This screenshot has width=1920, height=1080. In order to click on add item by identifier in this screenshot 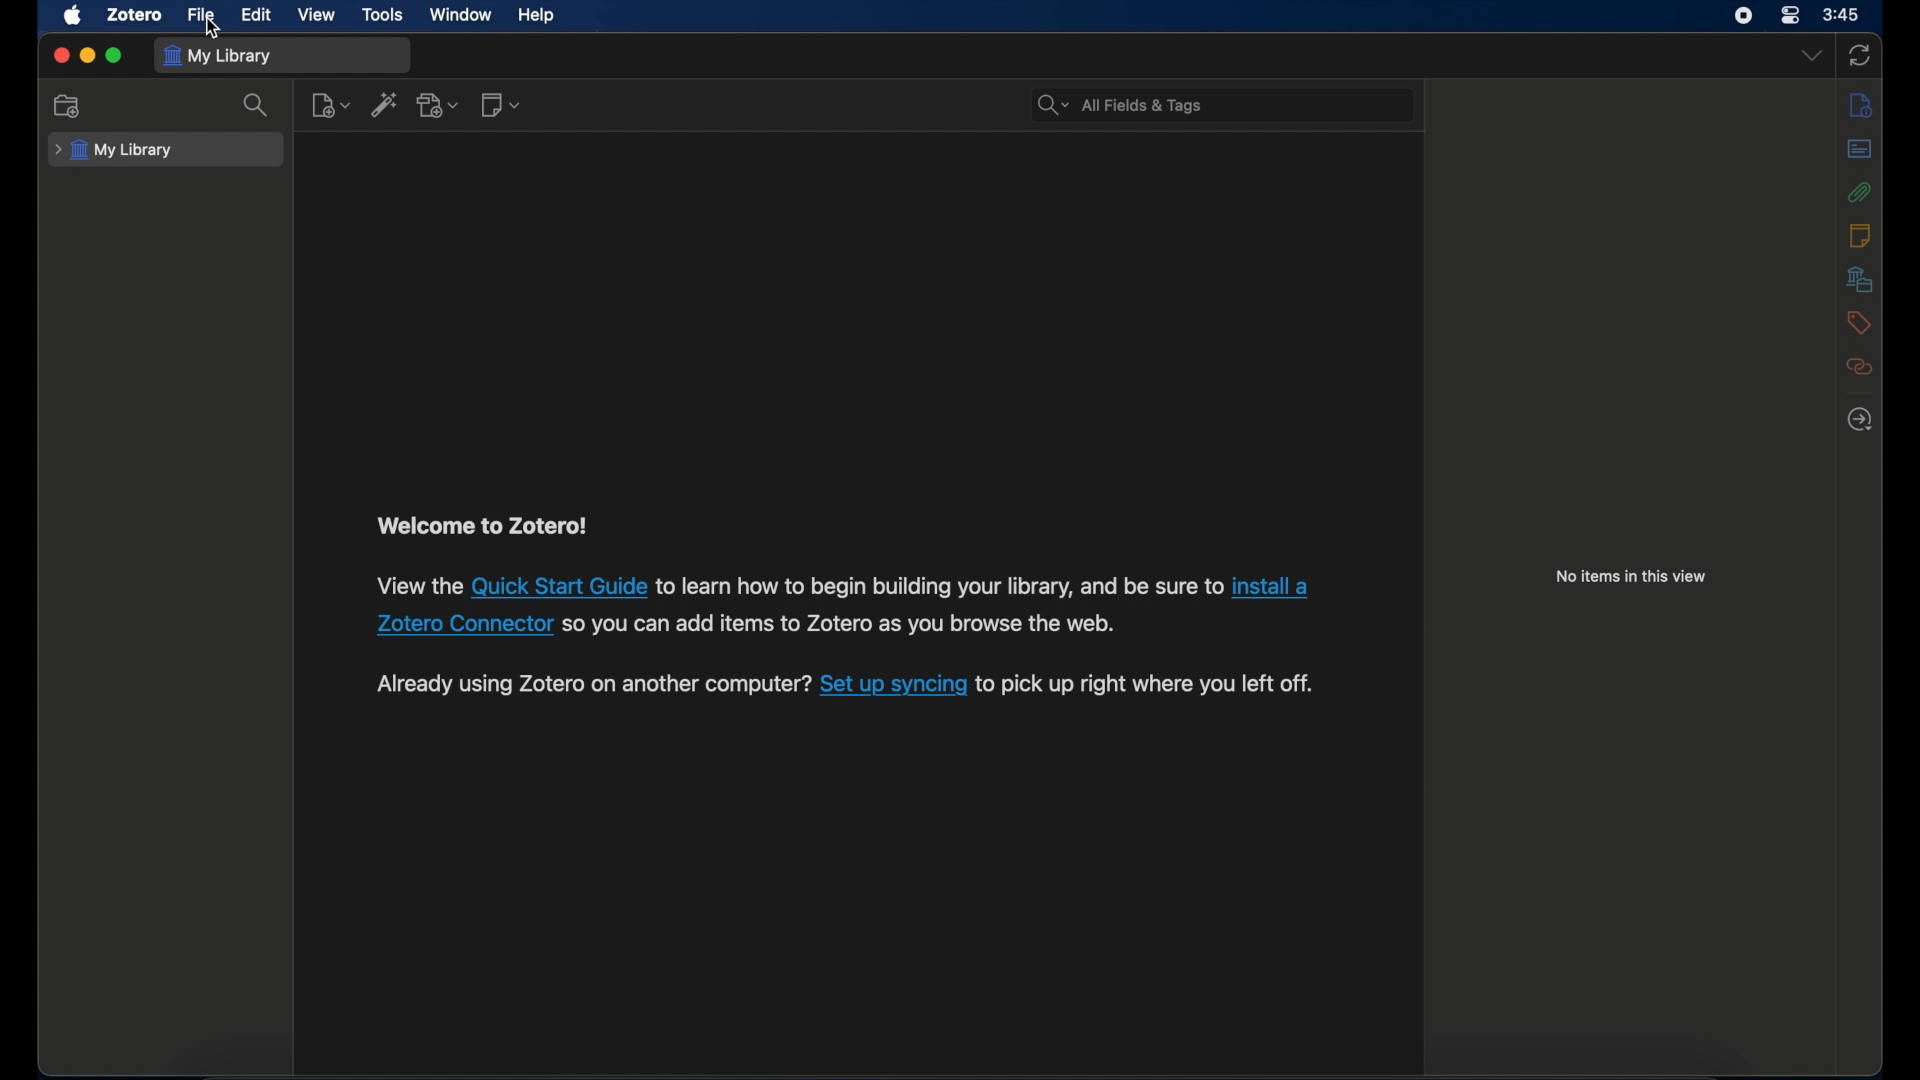, I will do `click(386, 107)`.